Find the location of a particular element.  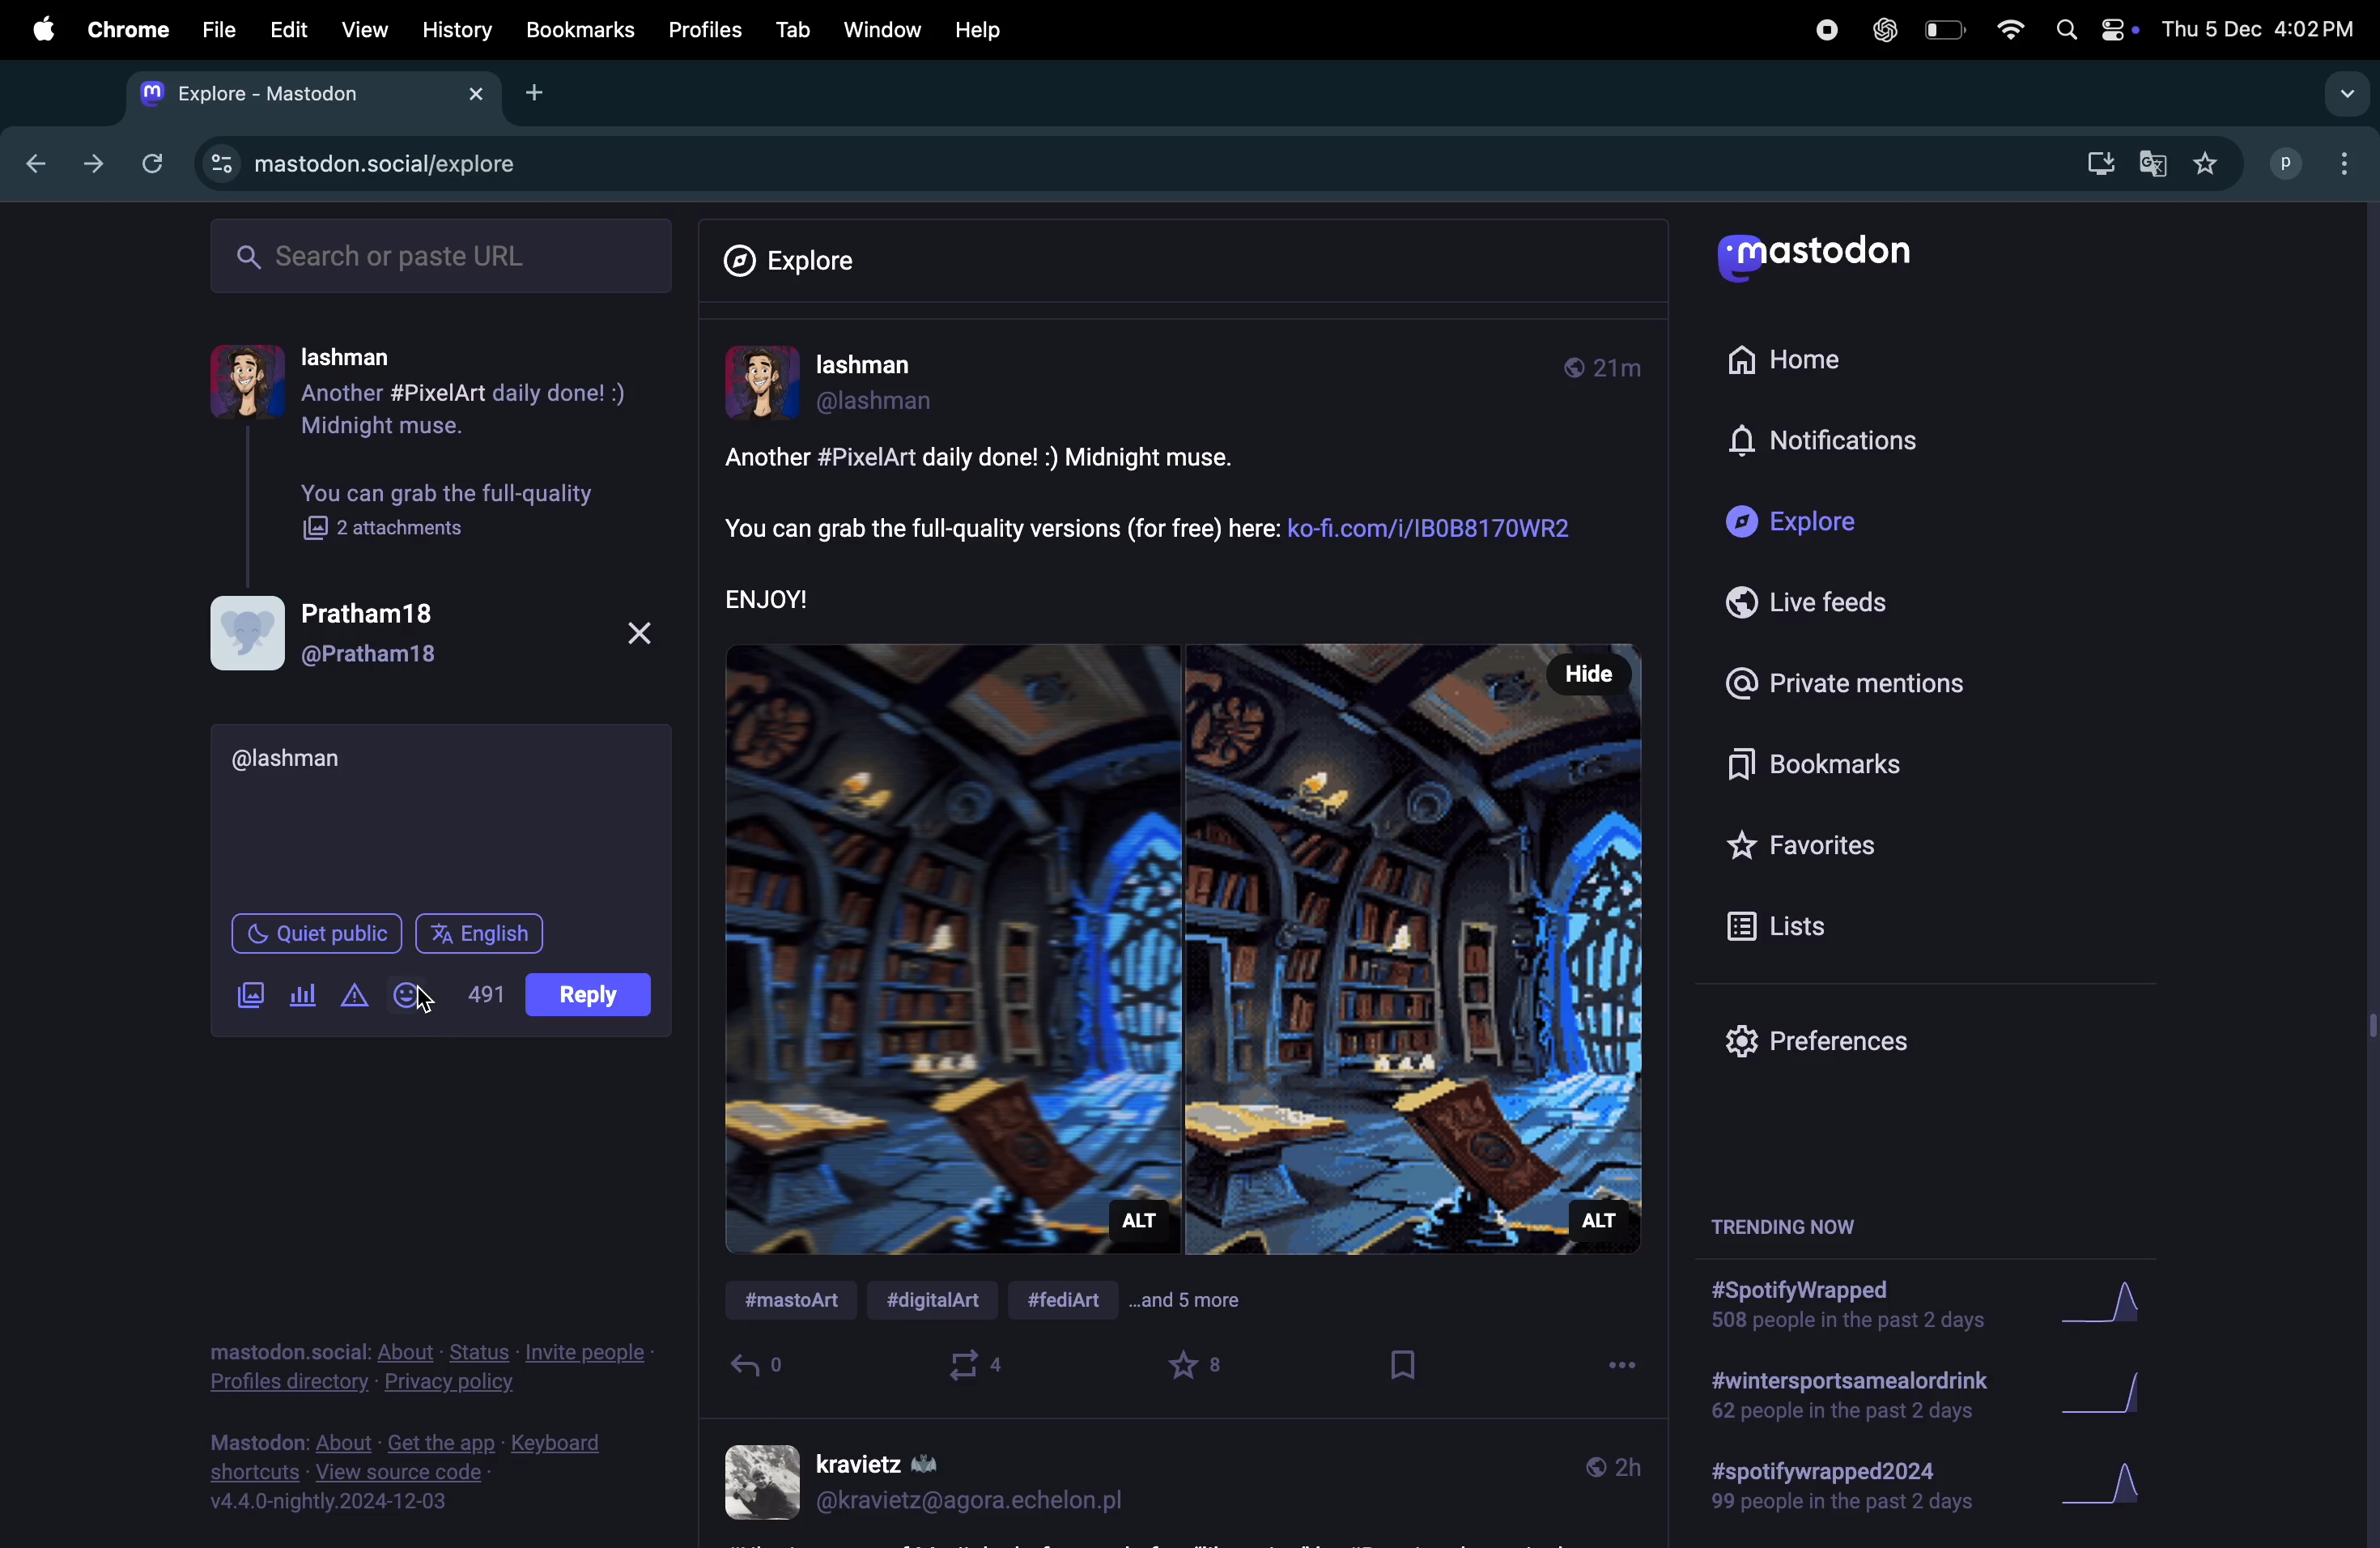

reply is located at coordinates (762, 1370).